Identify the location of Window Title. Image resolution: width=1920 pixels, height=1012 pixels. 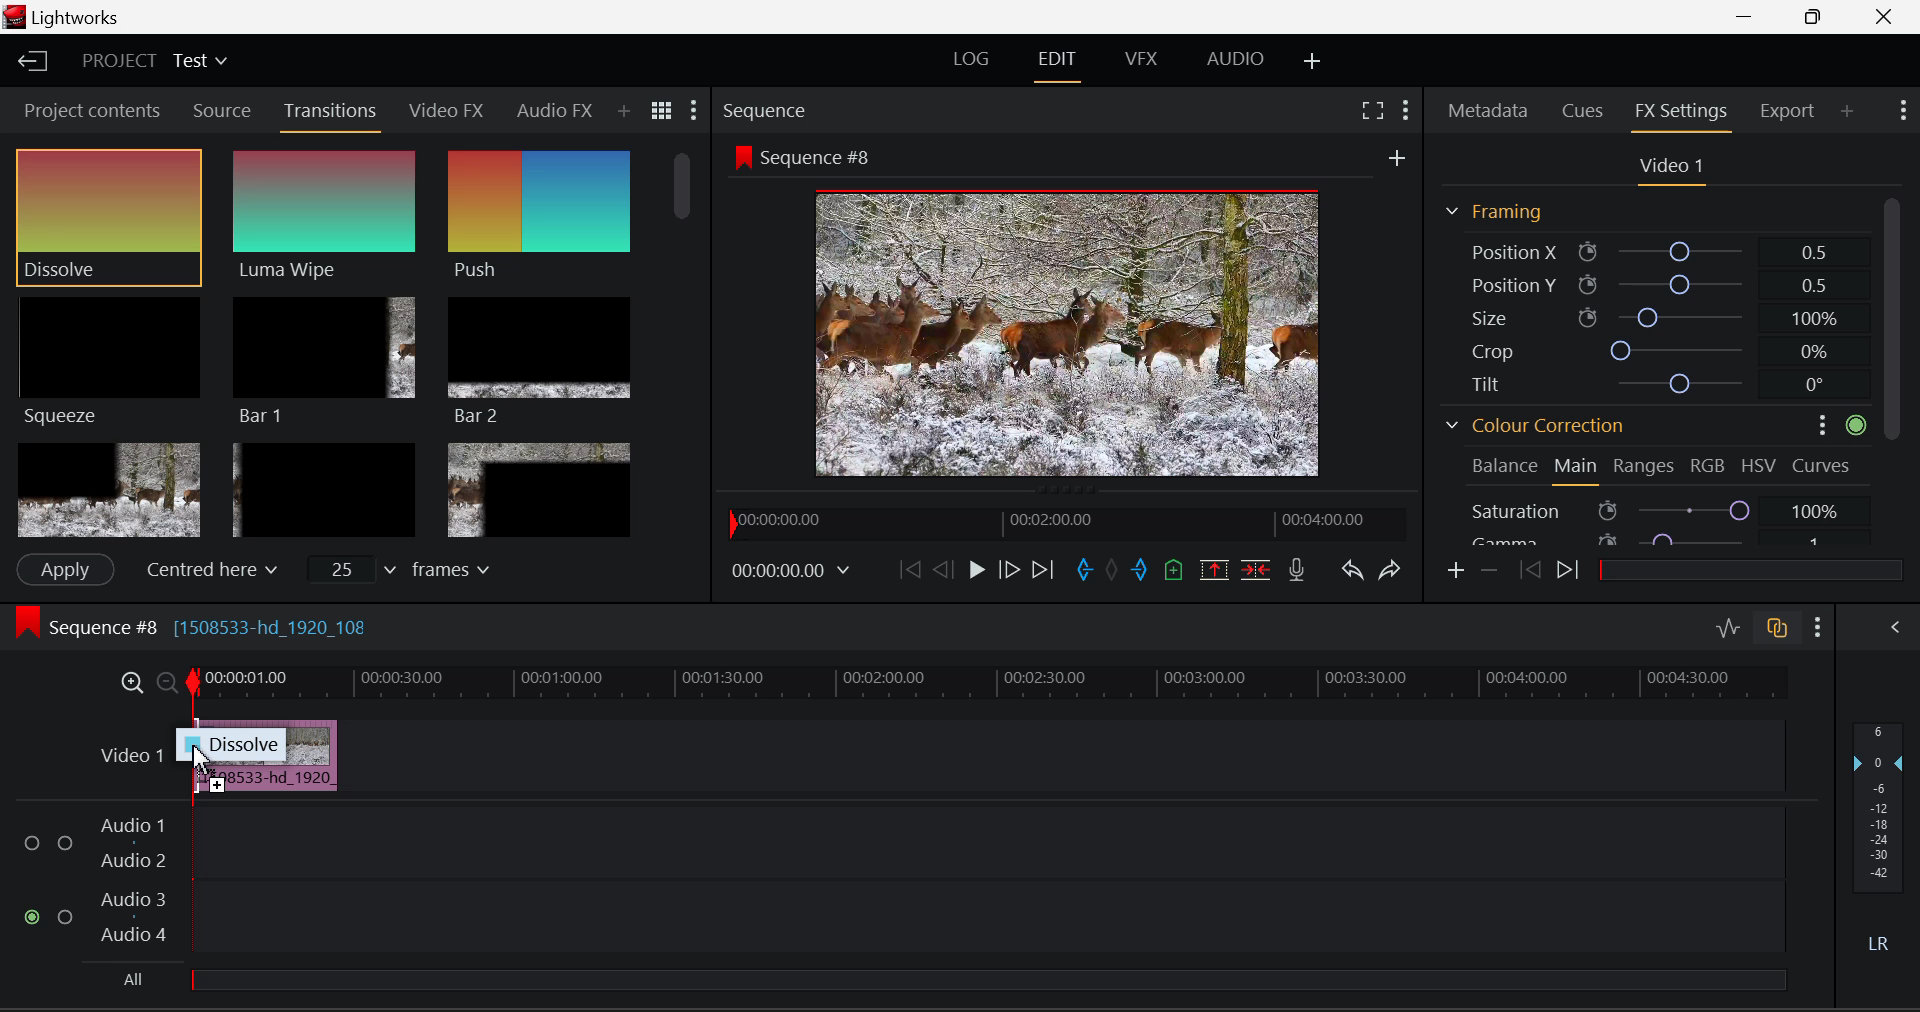
(68, 17).